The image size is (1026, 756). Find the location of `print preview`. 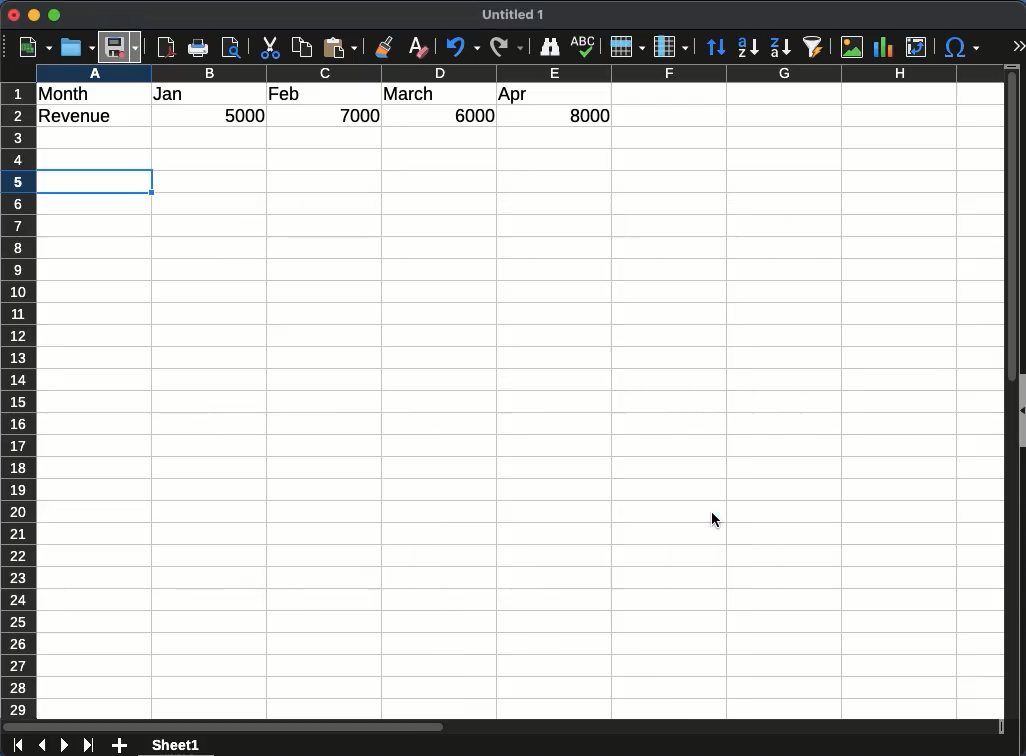

print preview is located at coordinates (233, 49).